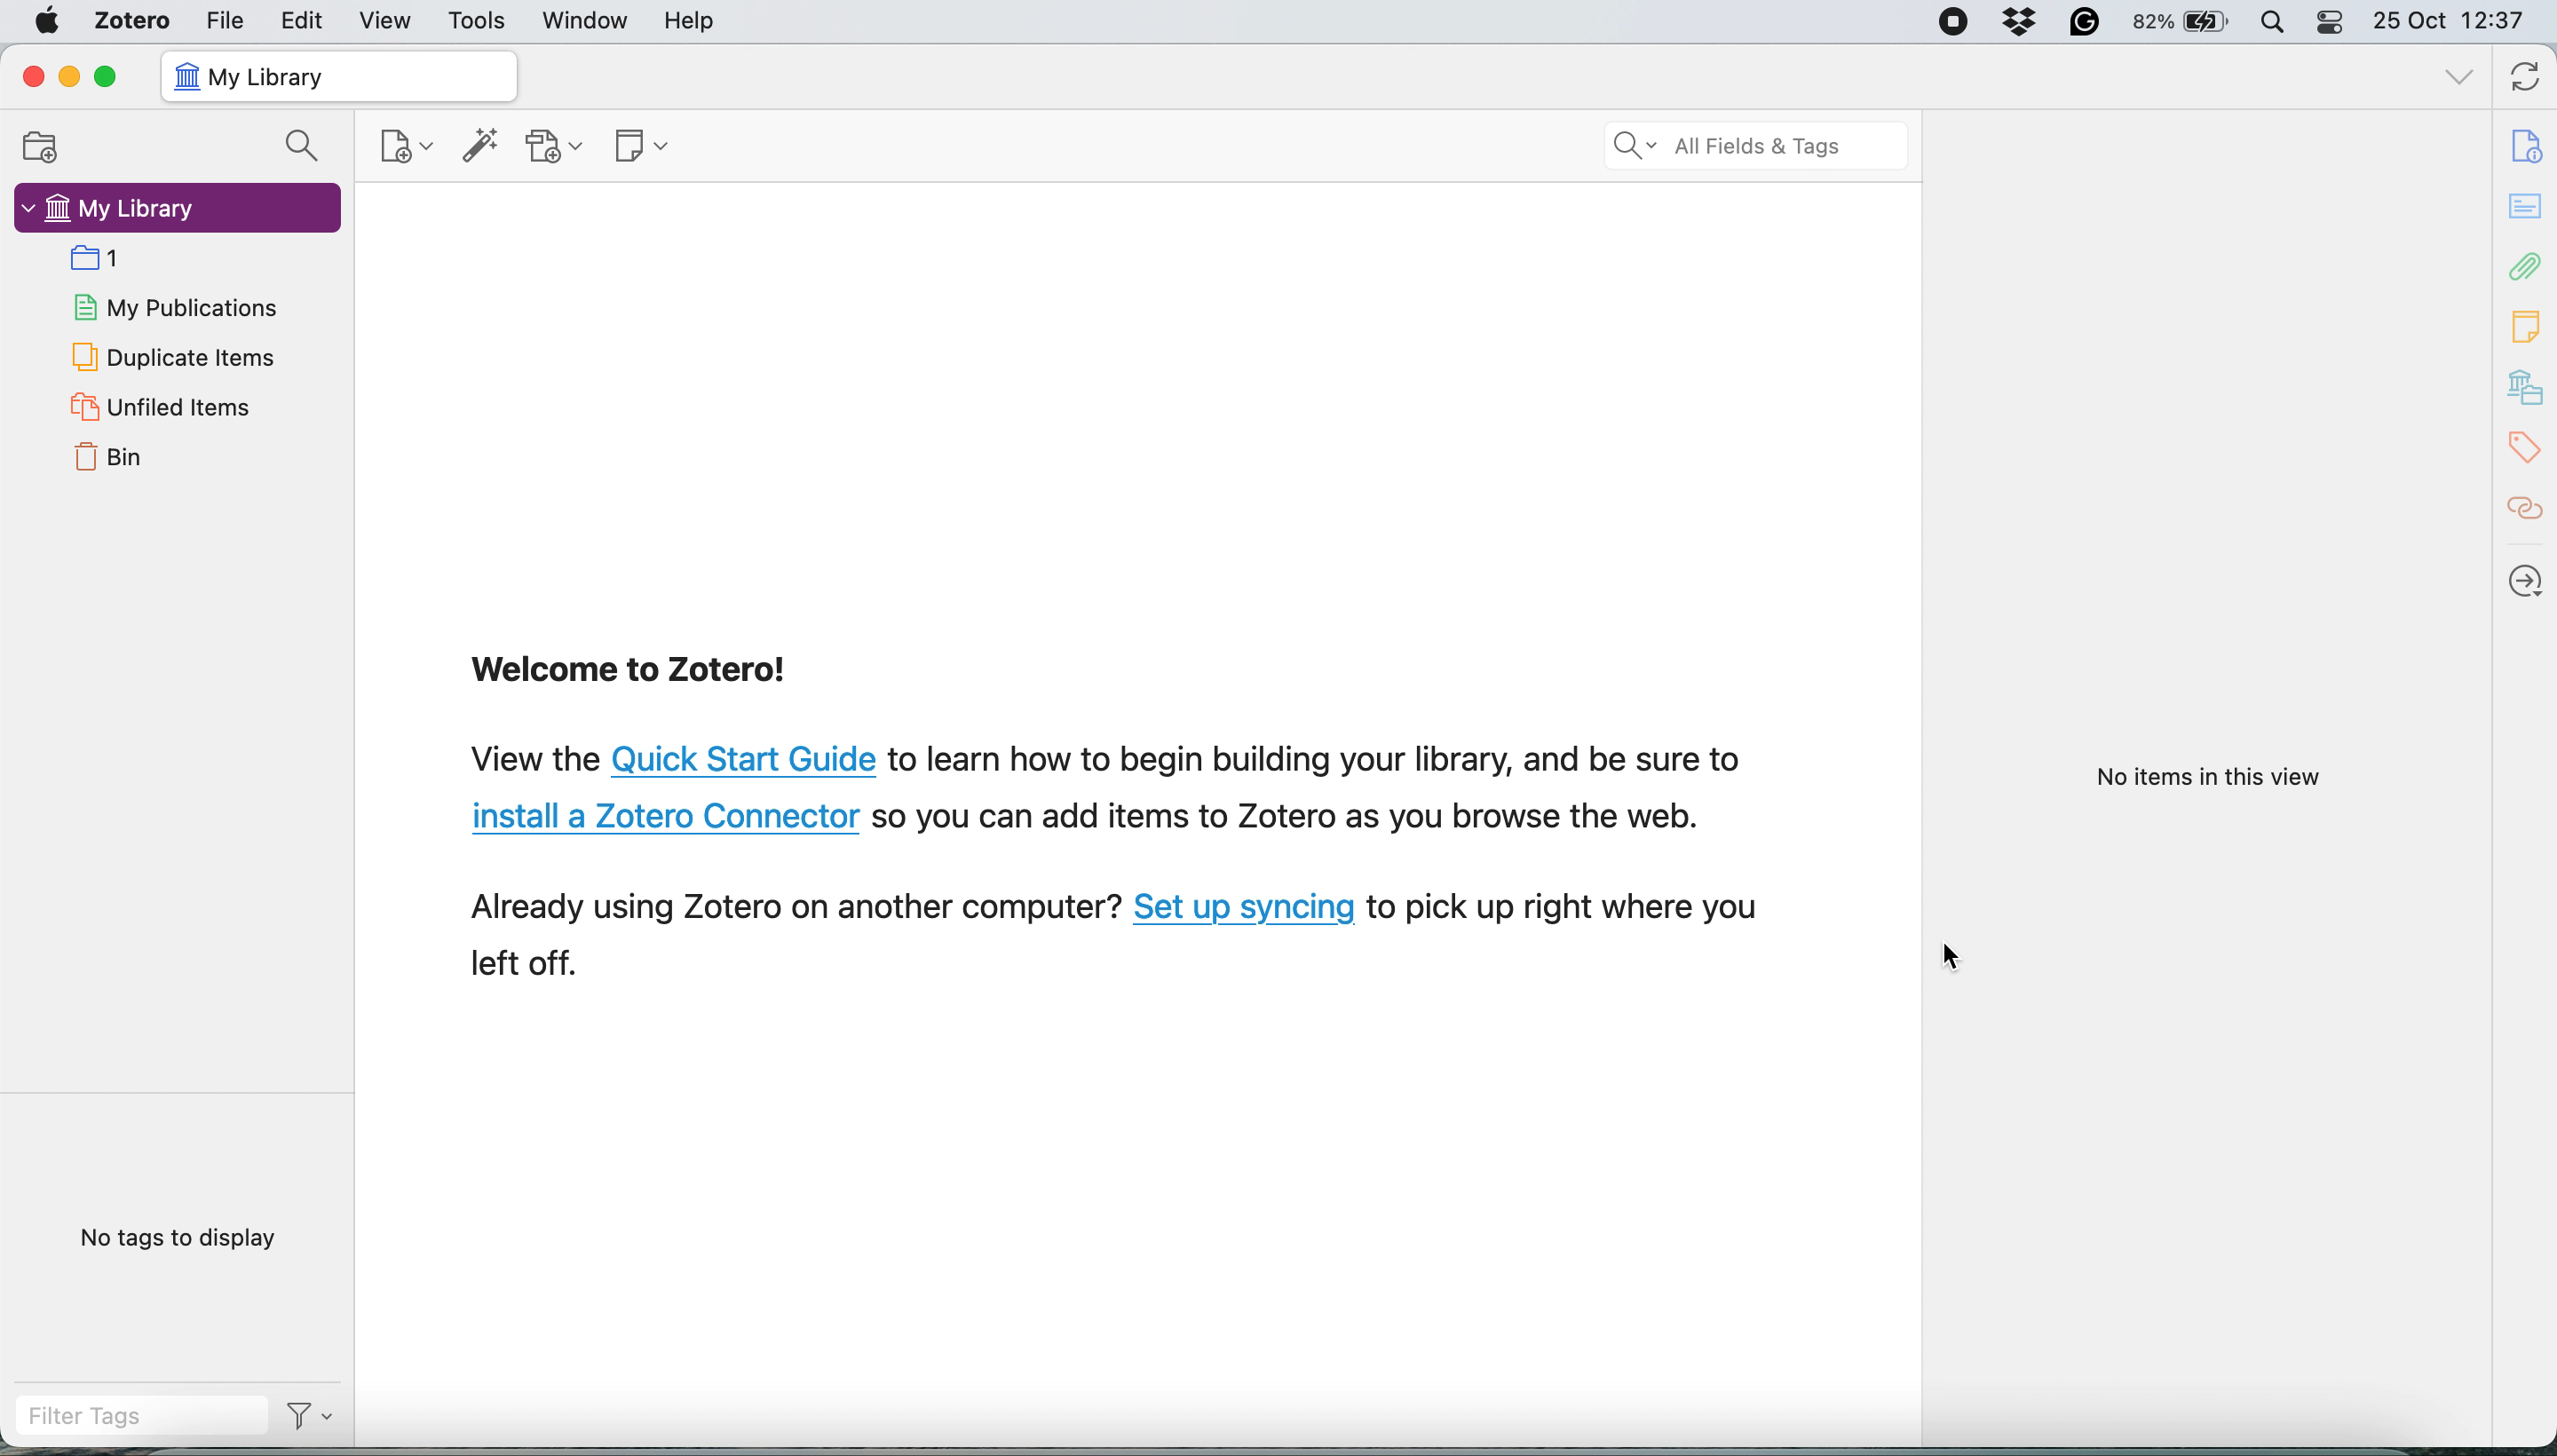 The height and width of the screenshot is (1456, 2557). What do you see at coordinates (224, 20) in the screenshot?
I see `file` at bounding box center [224, 20].